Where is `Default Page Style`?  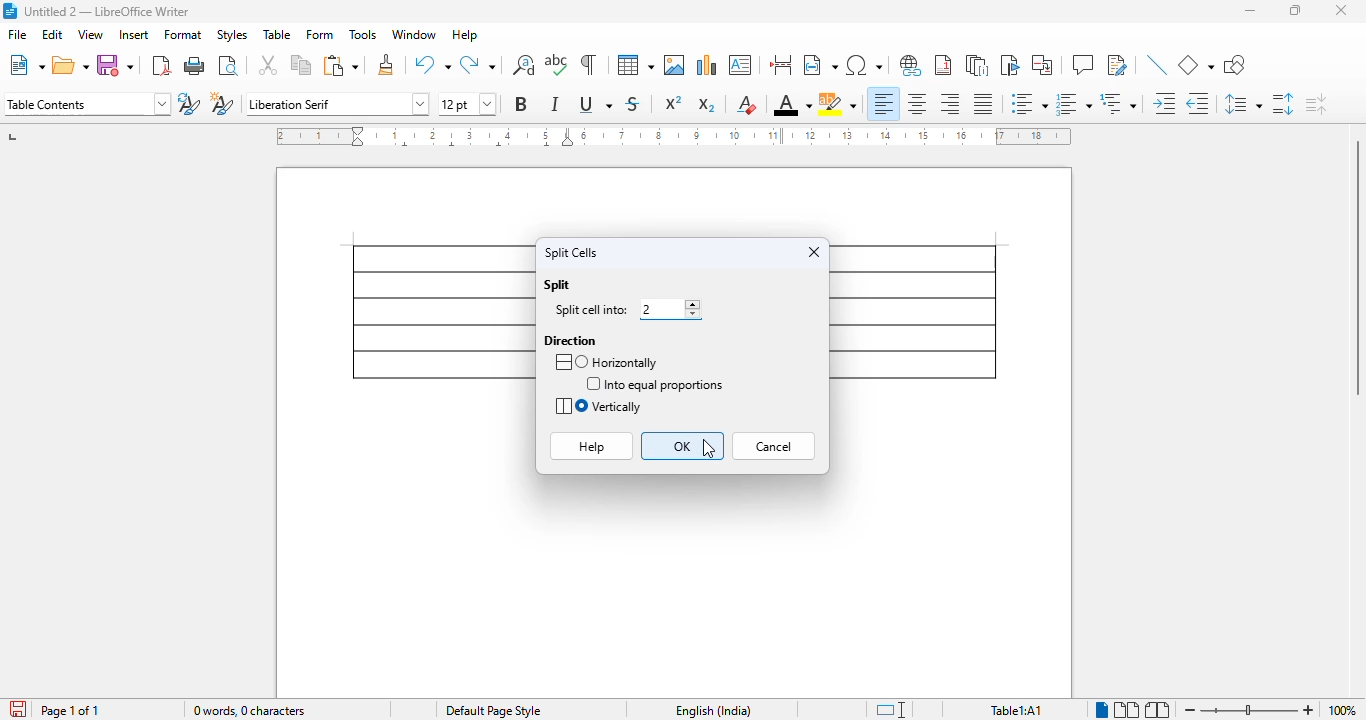
Default Page Style is located at coordinates (493, 710).